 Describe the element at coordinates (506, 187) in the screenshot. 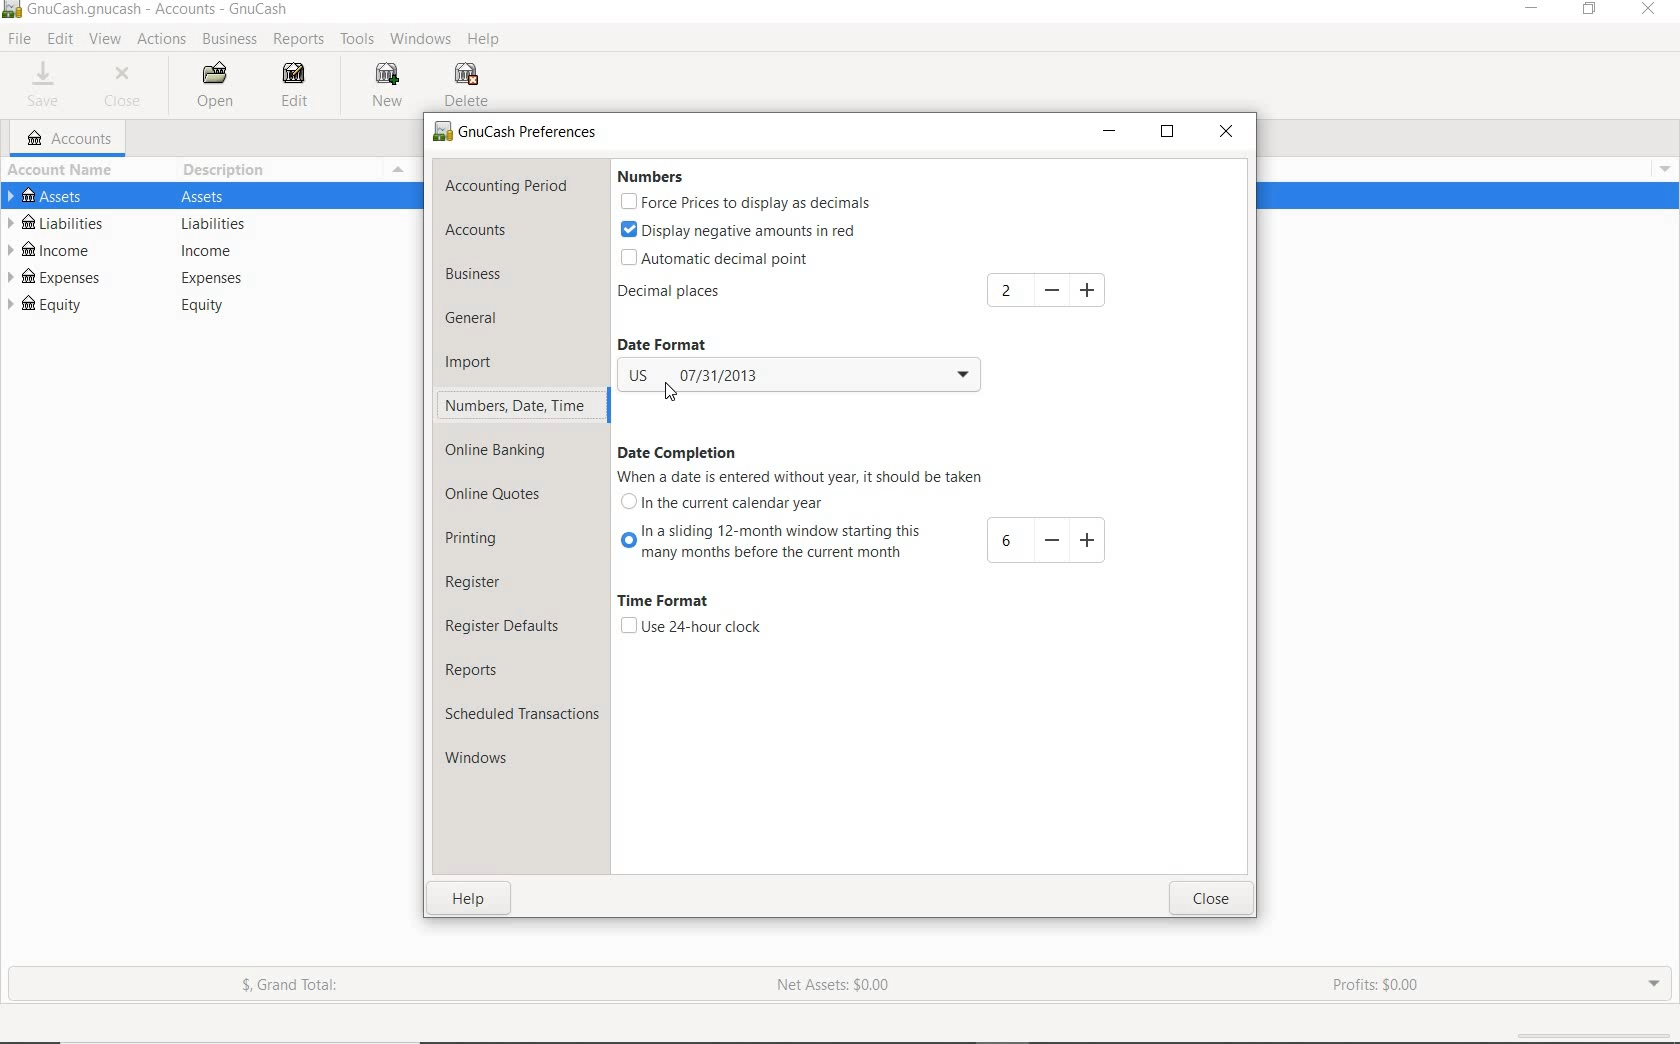

I see `accounting period` at that location.